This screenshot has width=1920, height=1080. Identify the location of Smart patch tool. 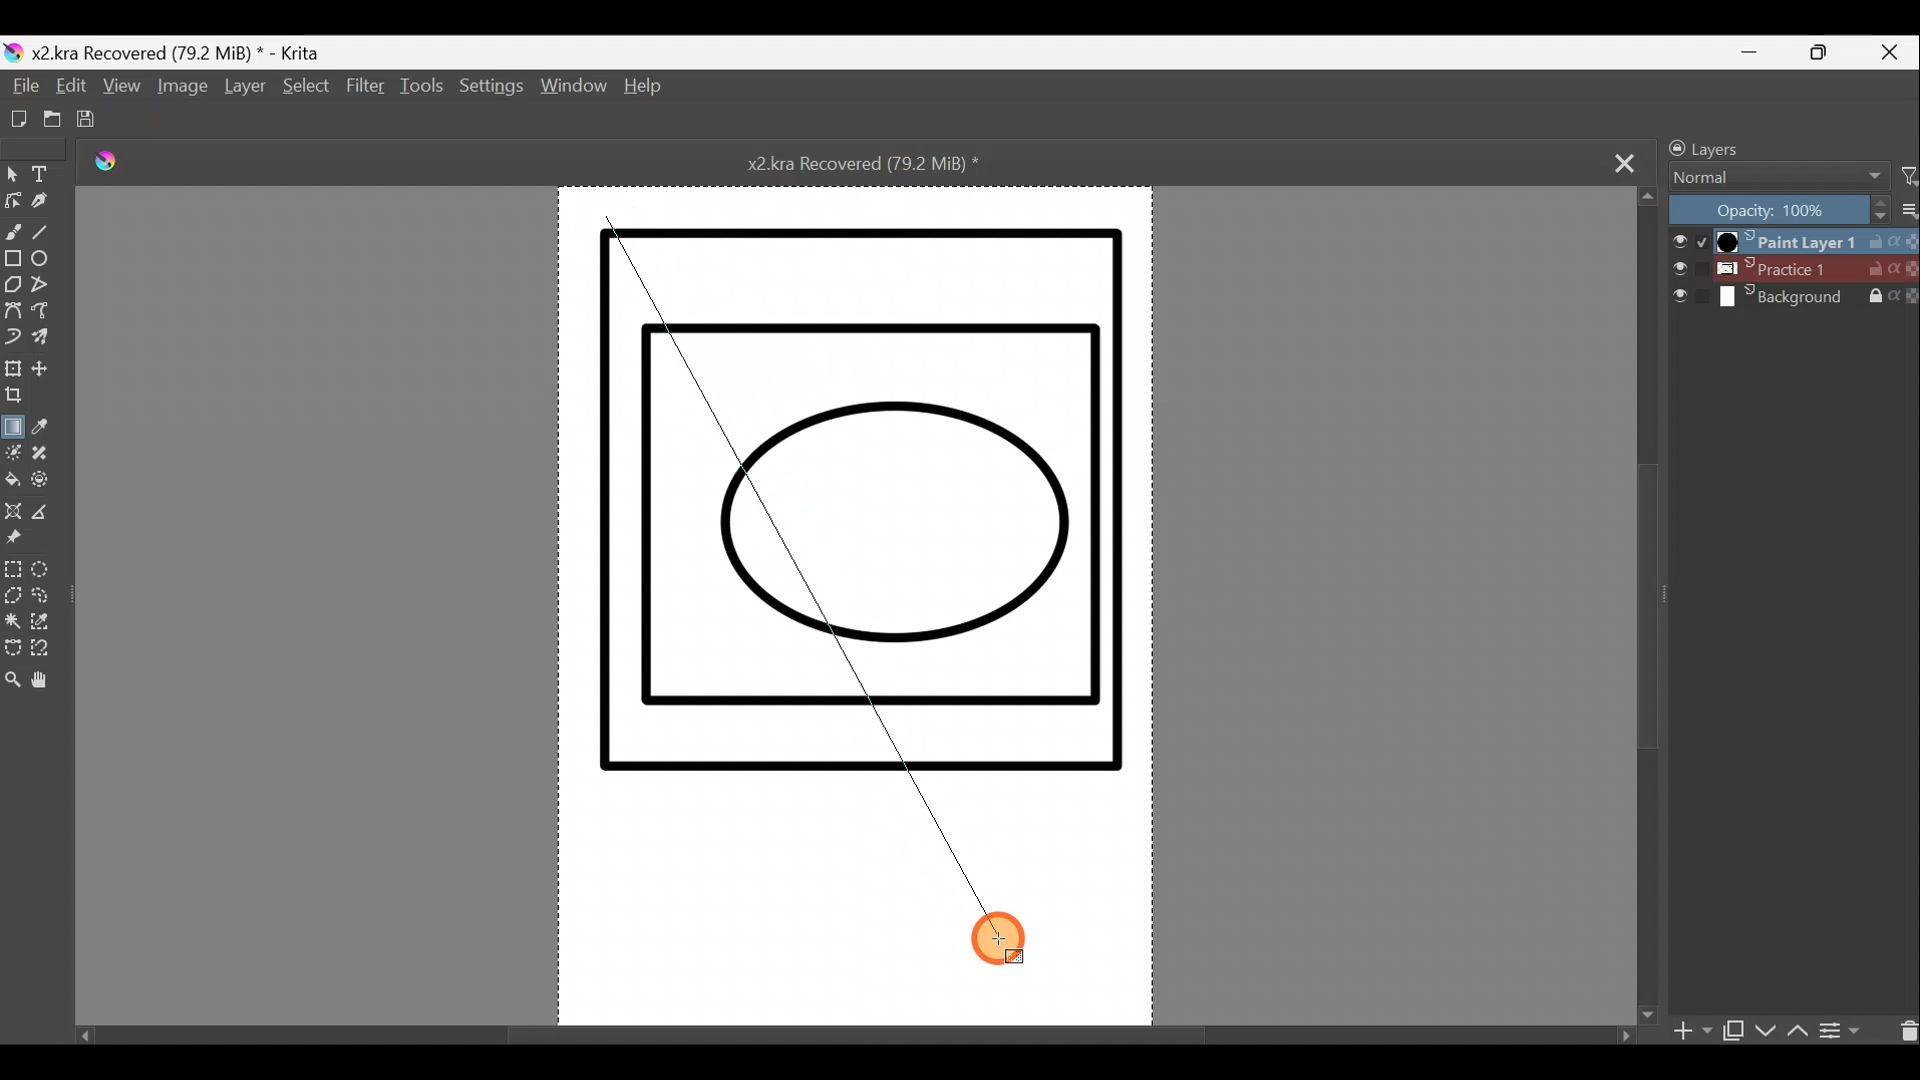
(48, 455).